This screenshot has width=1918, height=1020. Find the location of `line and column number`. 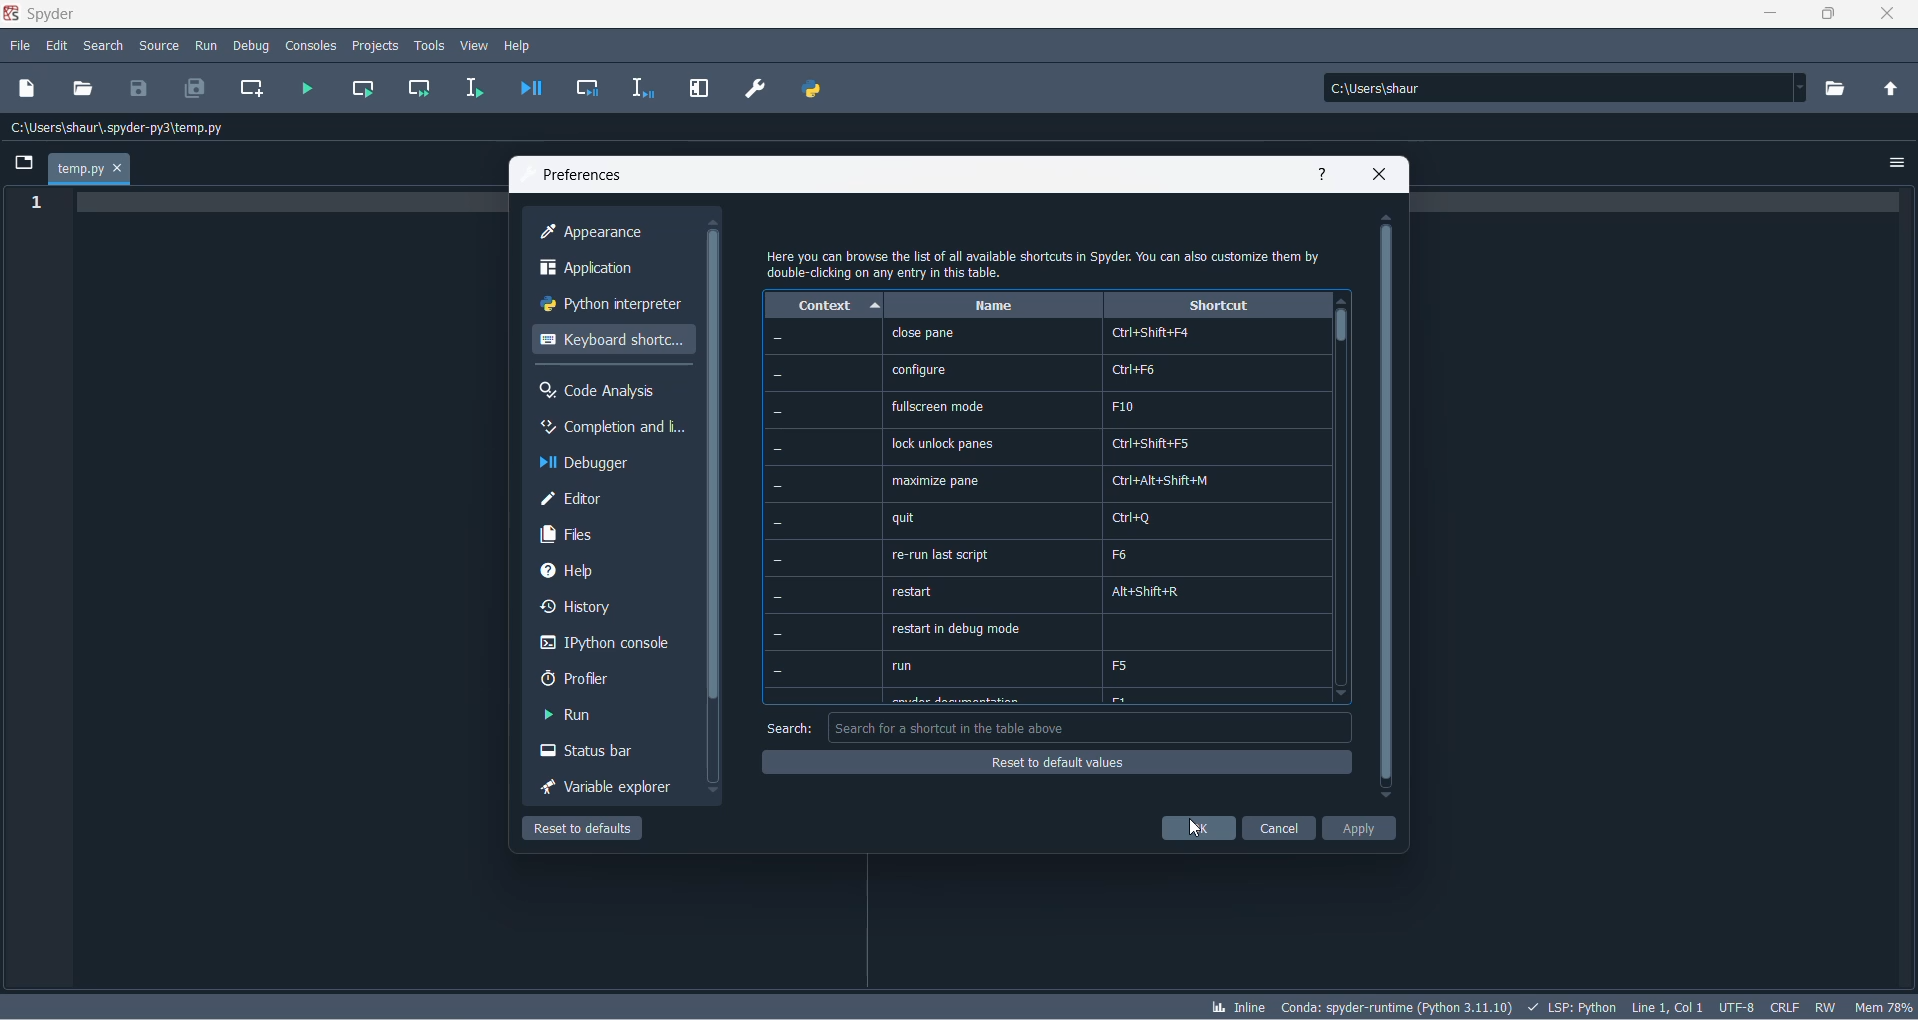

line and column number is located at coordinates (1668, 1004).